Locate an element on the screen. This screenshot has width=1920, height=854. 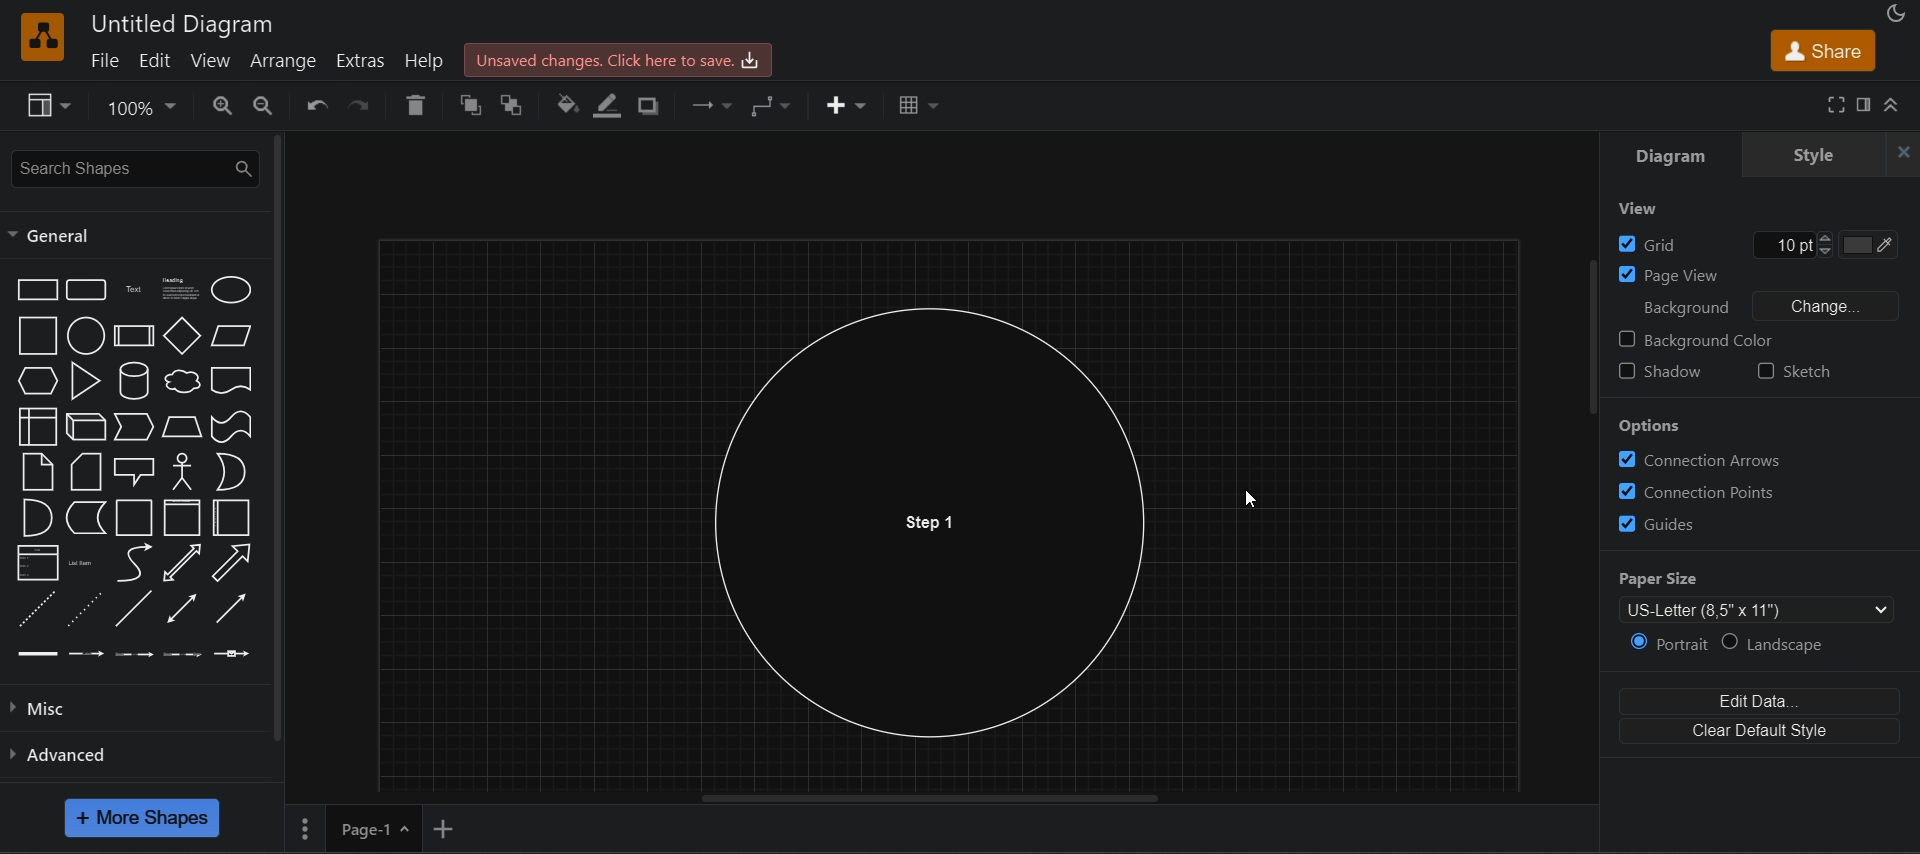
format is located at coordinates (1864, 106).